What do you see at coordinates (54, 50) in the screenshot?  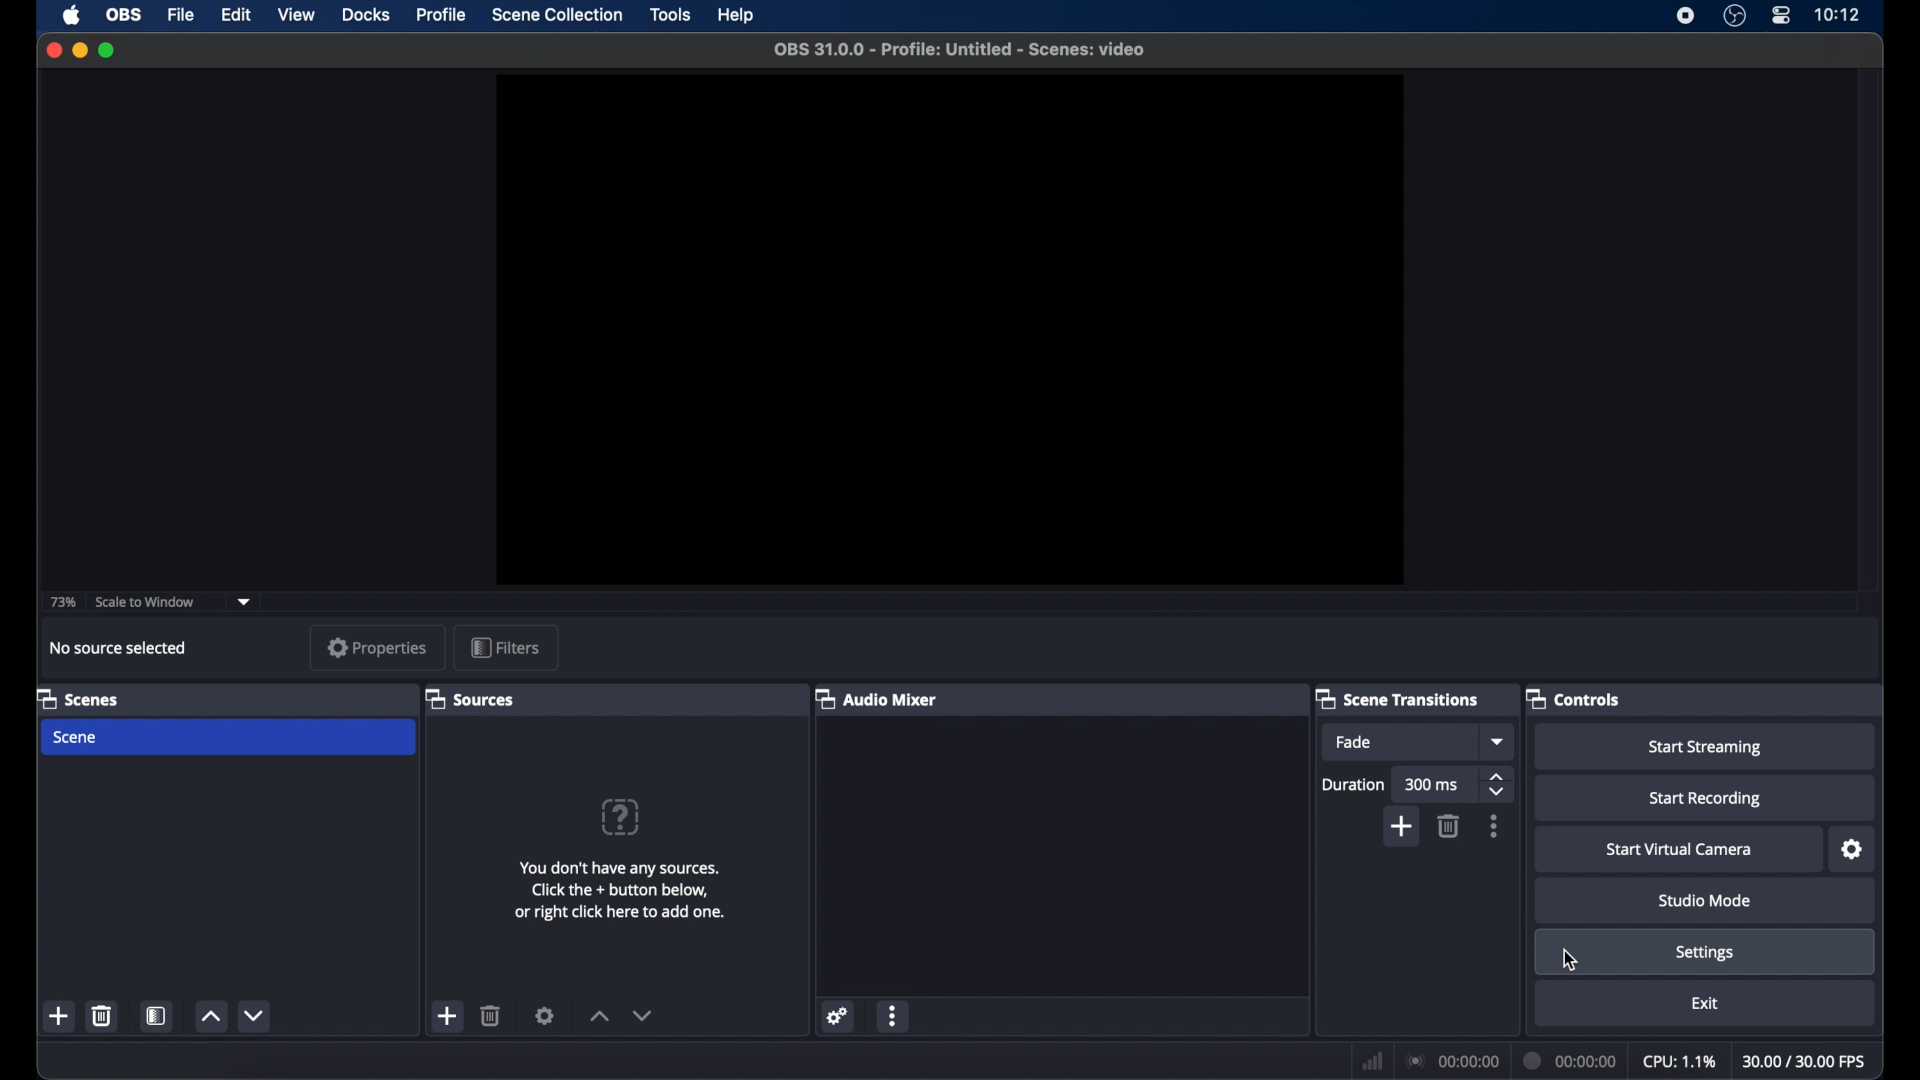 I see `close` at bounding box center [54, 50].